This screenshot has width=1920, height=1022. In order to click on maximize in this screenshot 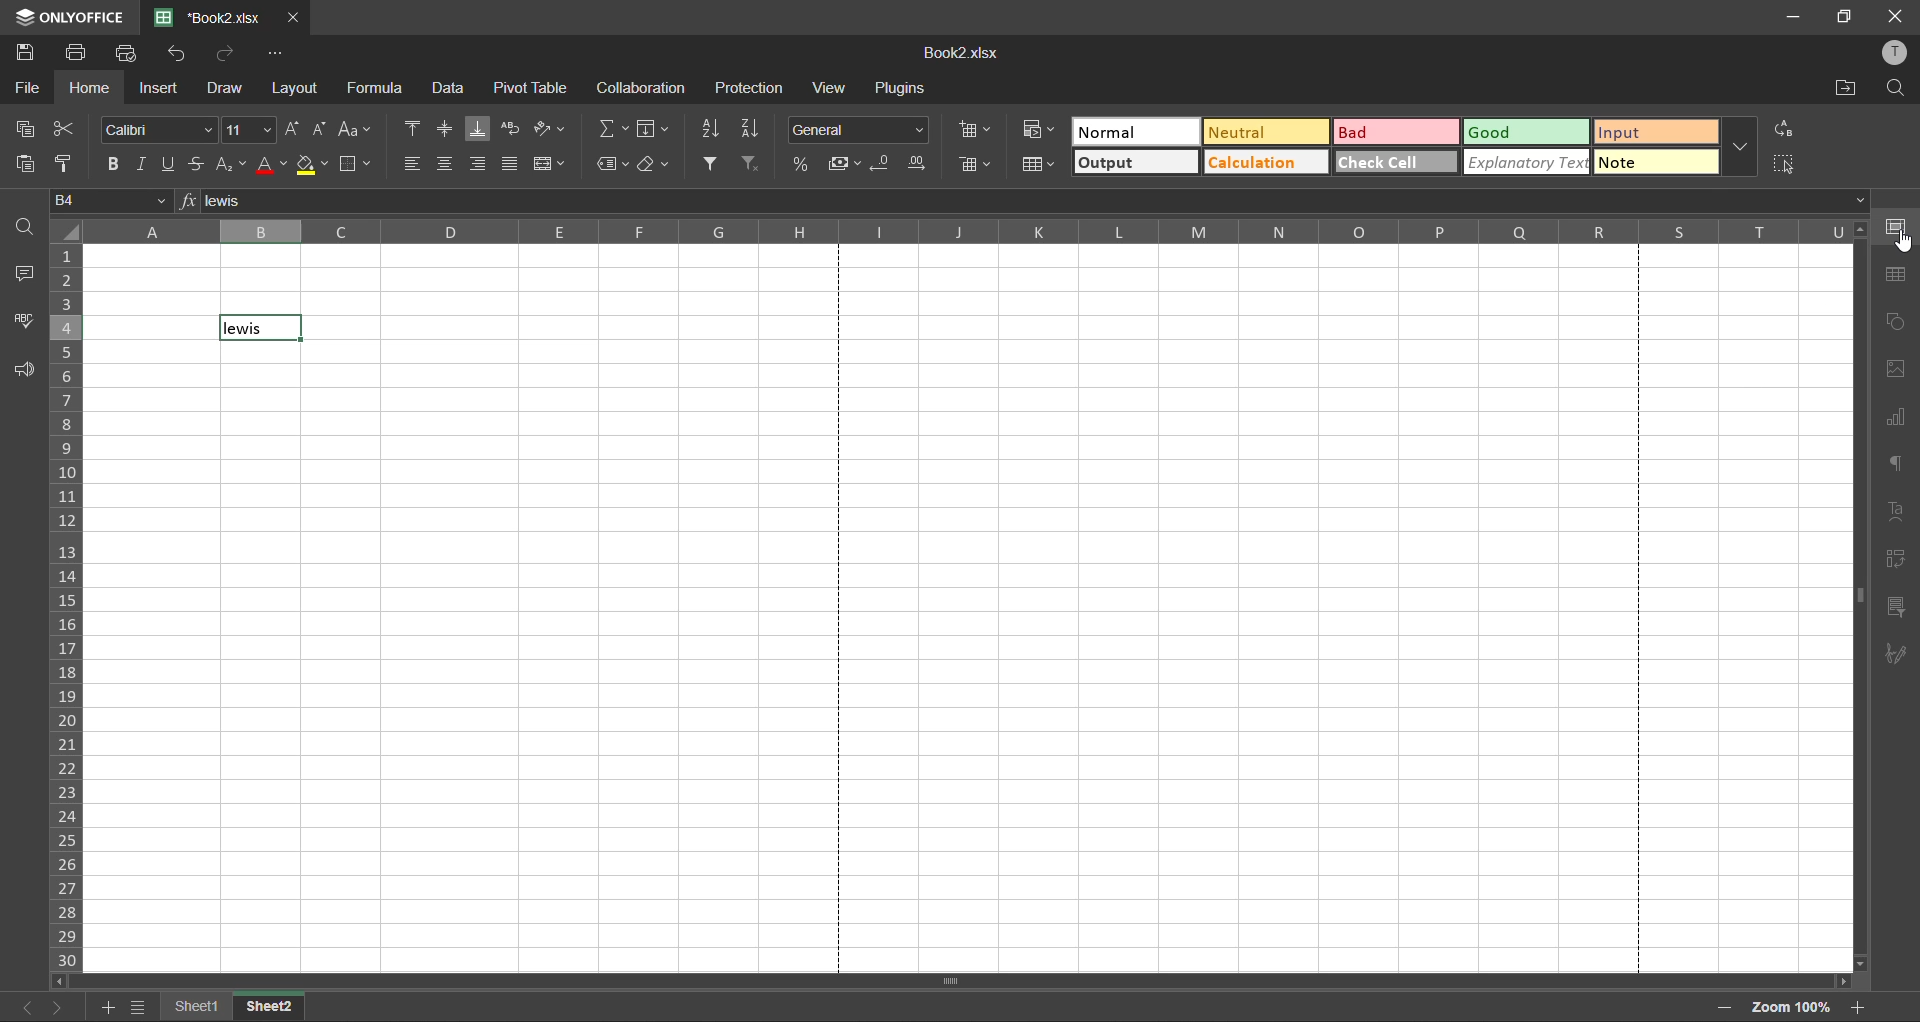, I will do `click(1846, 17)`.